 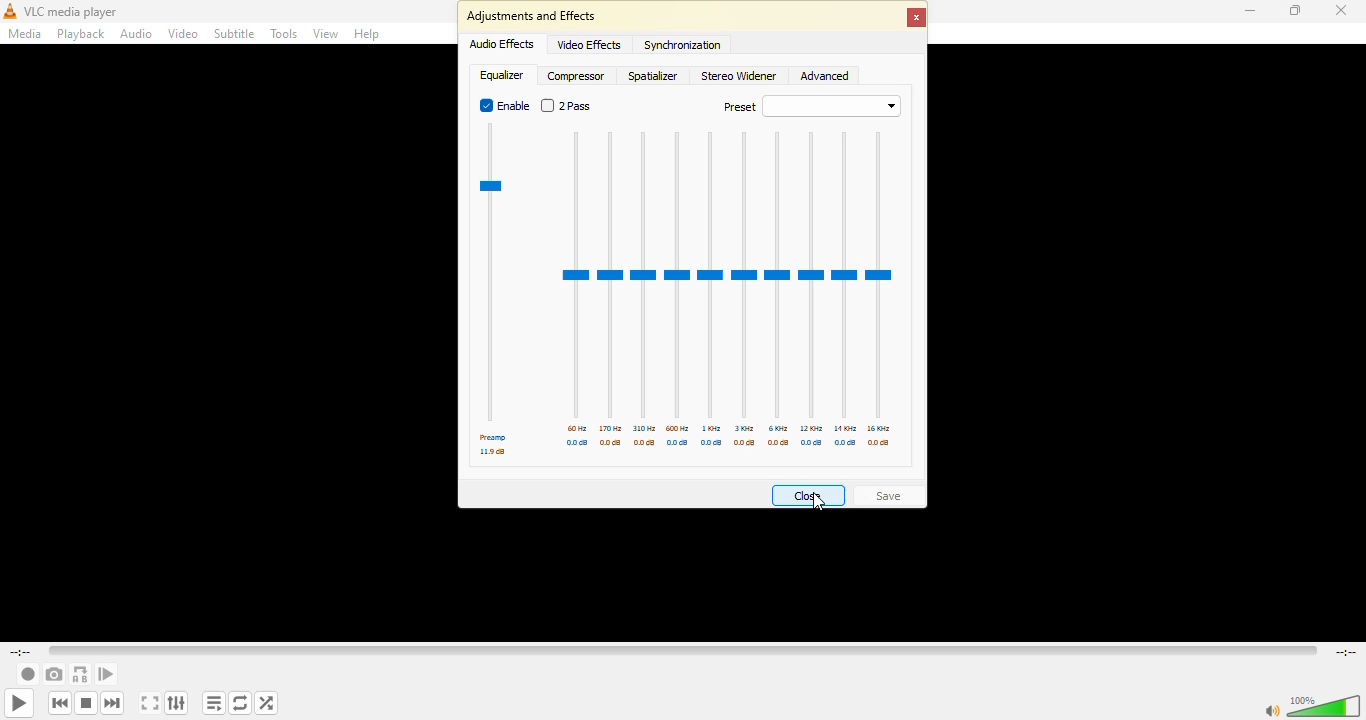 I want to click on enabled Radio button, so click(x=483, y=105).